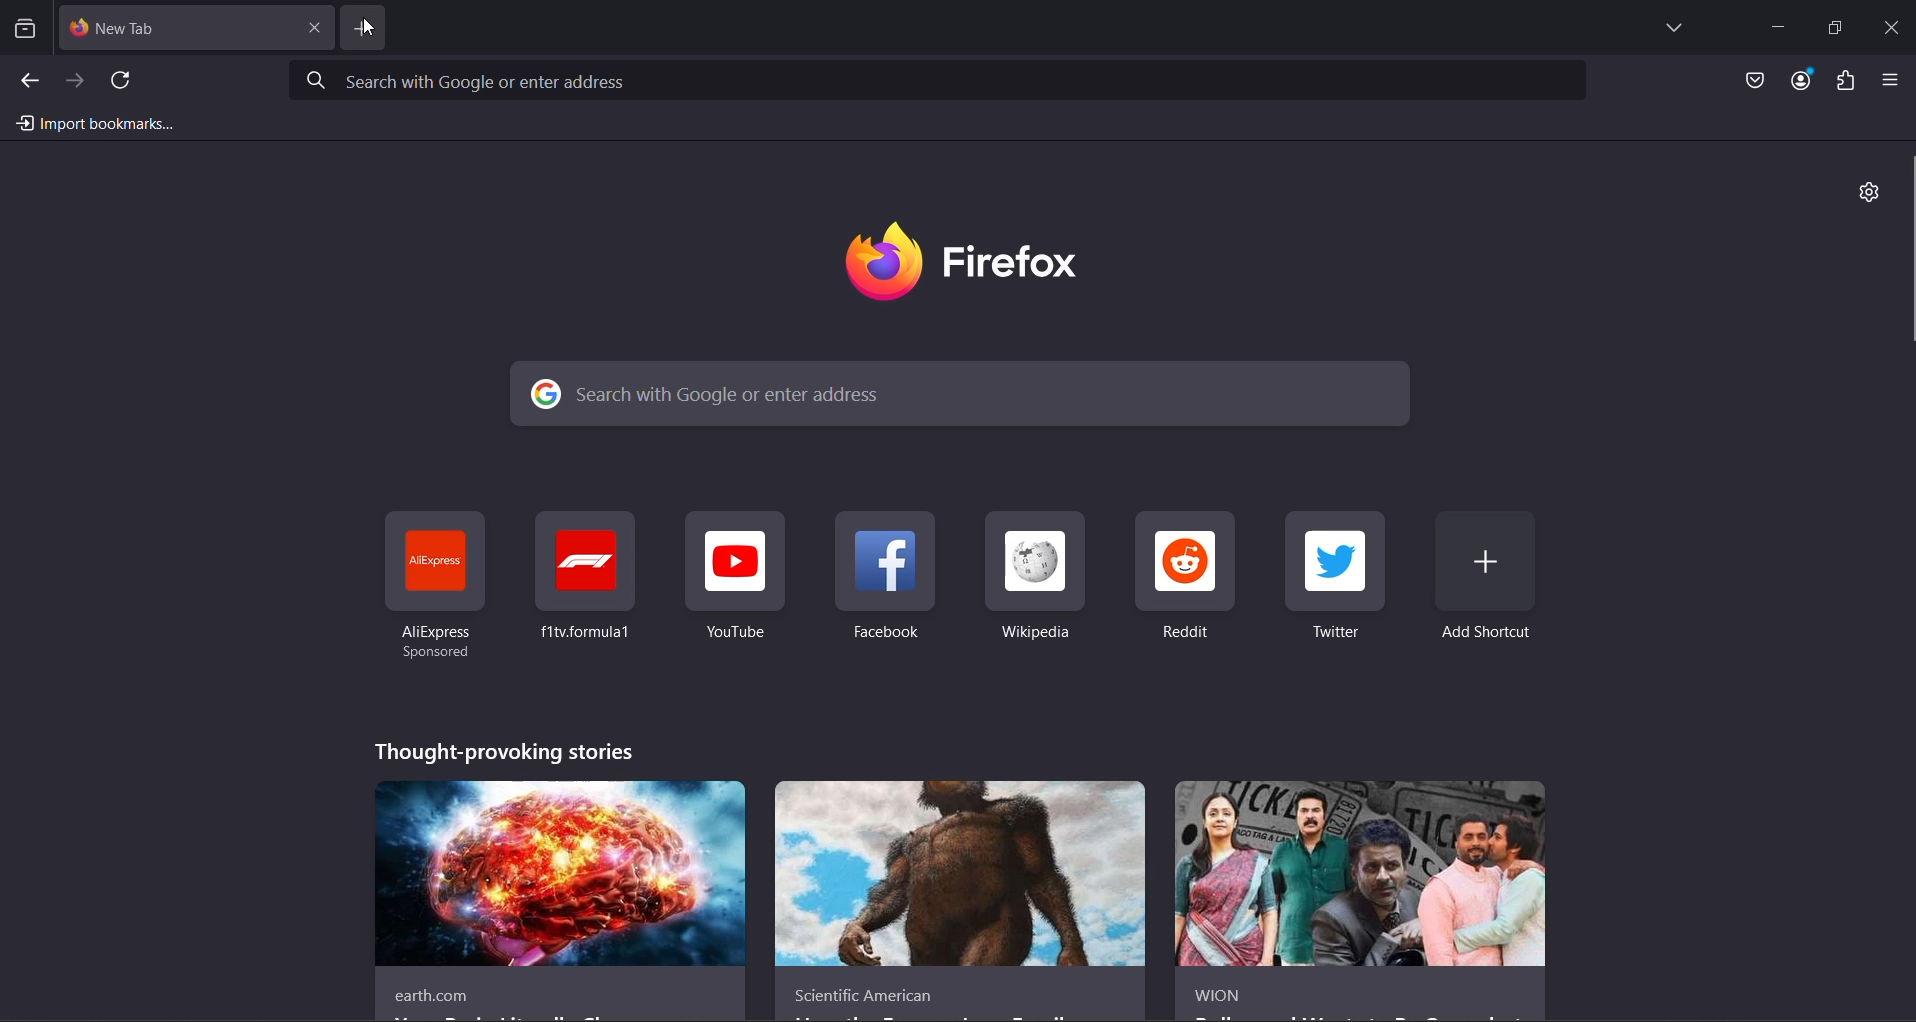 Image resolution: width=1916 pixels, height=1022 pixels. Describe the element at coordinates (957, 902) in the screenshot. I see `story` at that location.